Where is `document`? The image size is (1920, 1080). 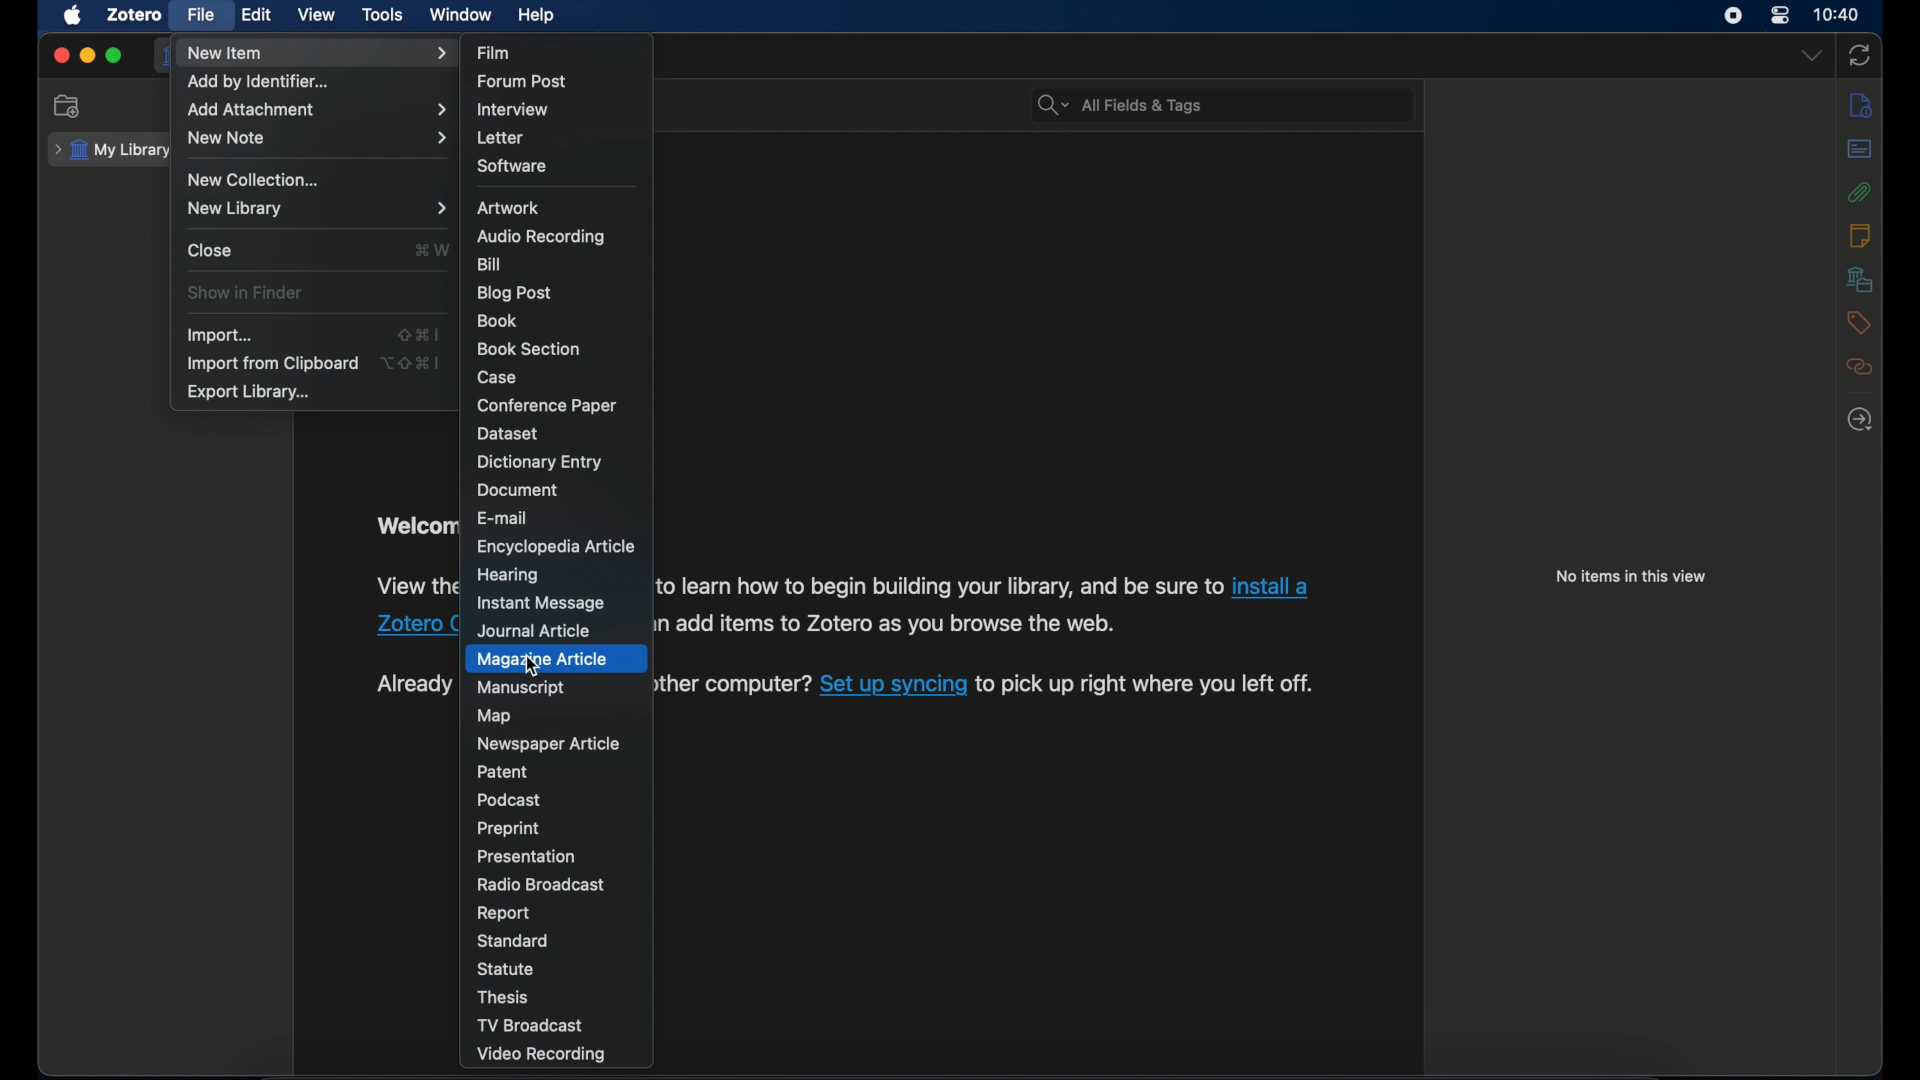
document is located at coordinates (521, 490).